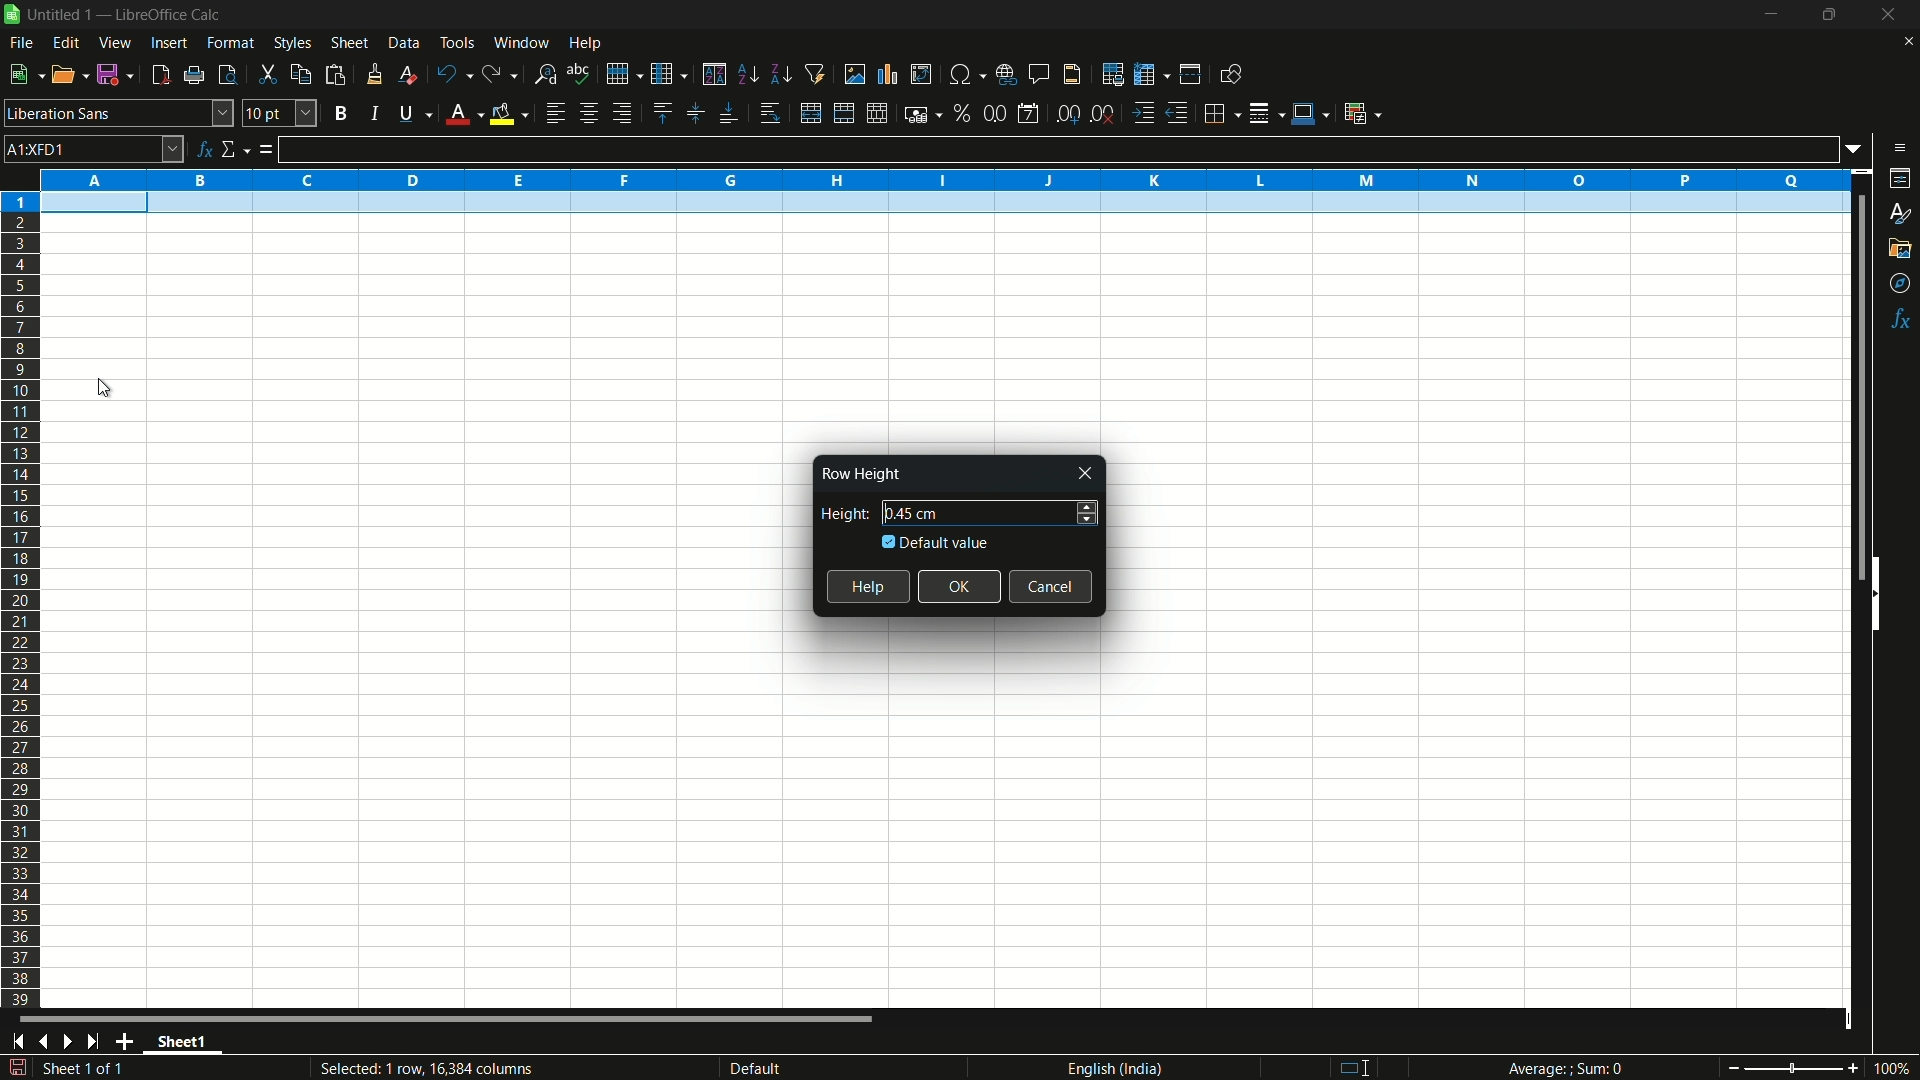  What do you see at coordinates (546, 73) in the screenshot?
I see `find and replace` at bounding box center [546, 73].